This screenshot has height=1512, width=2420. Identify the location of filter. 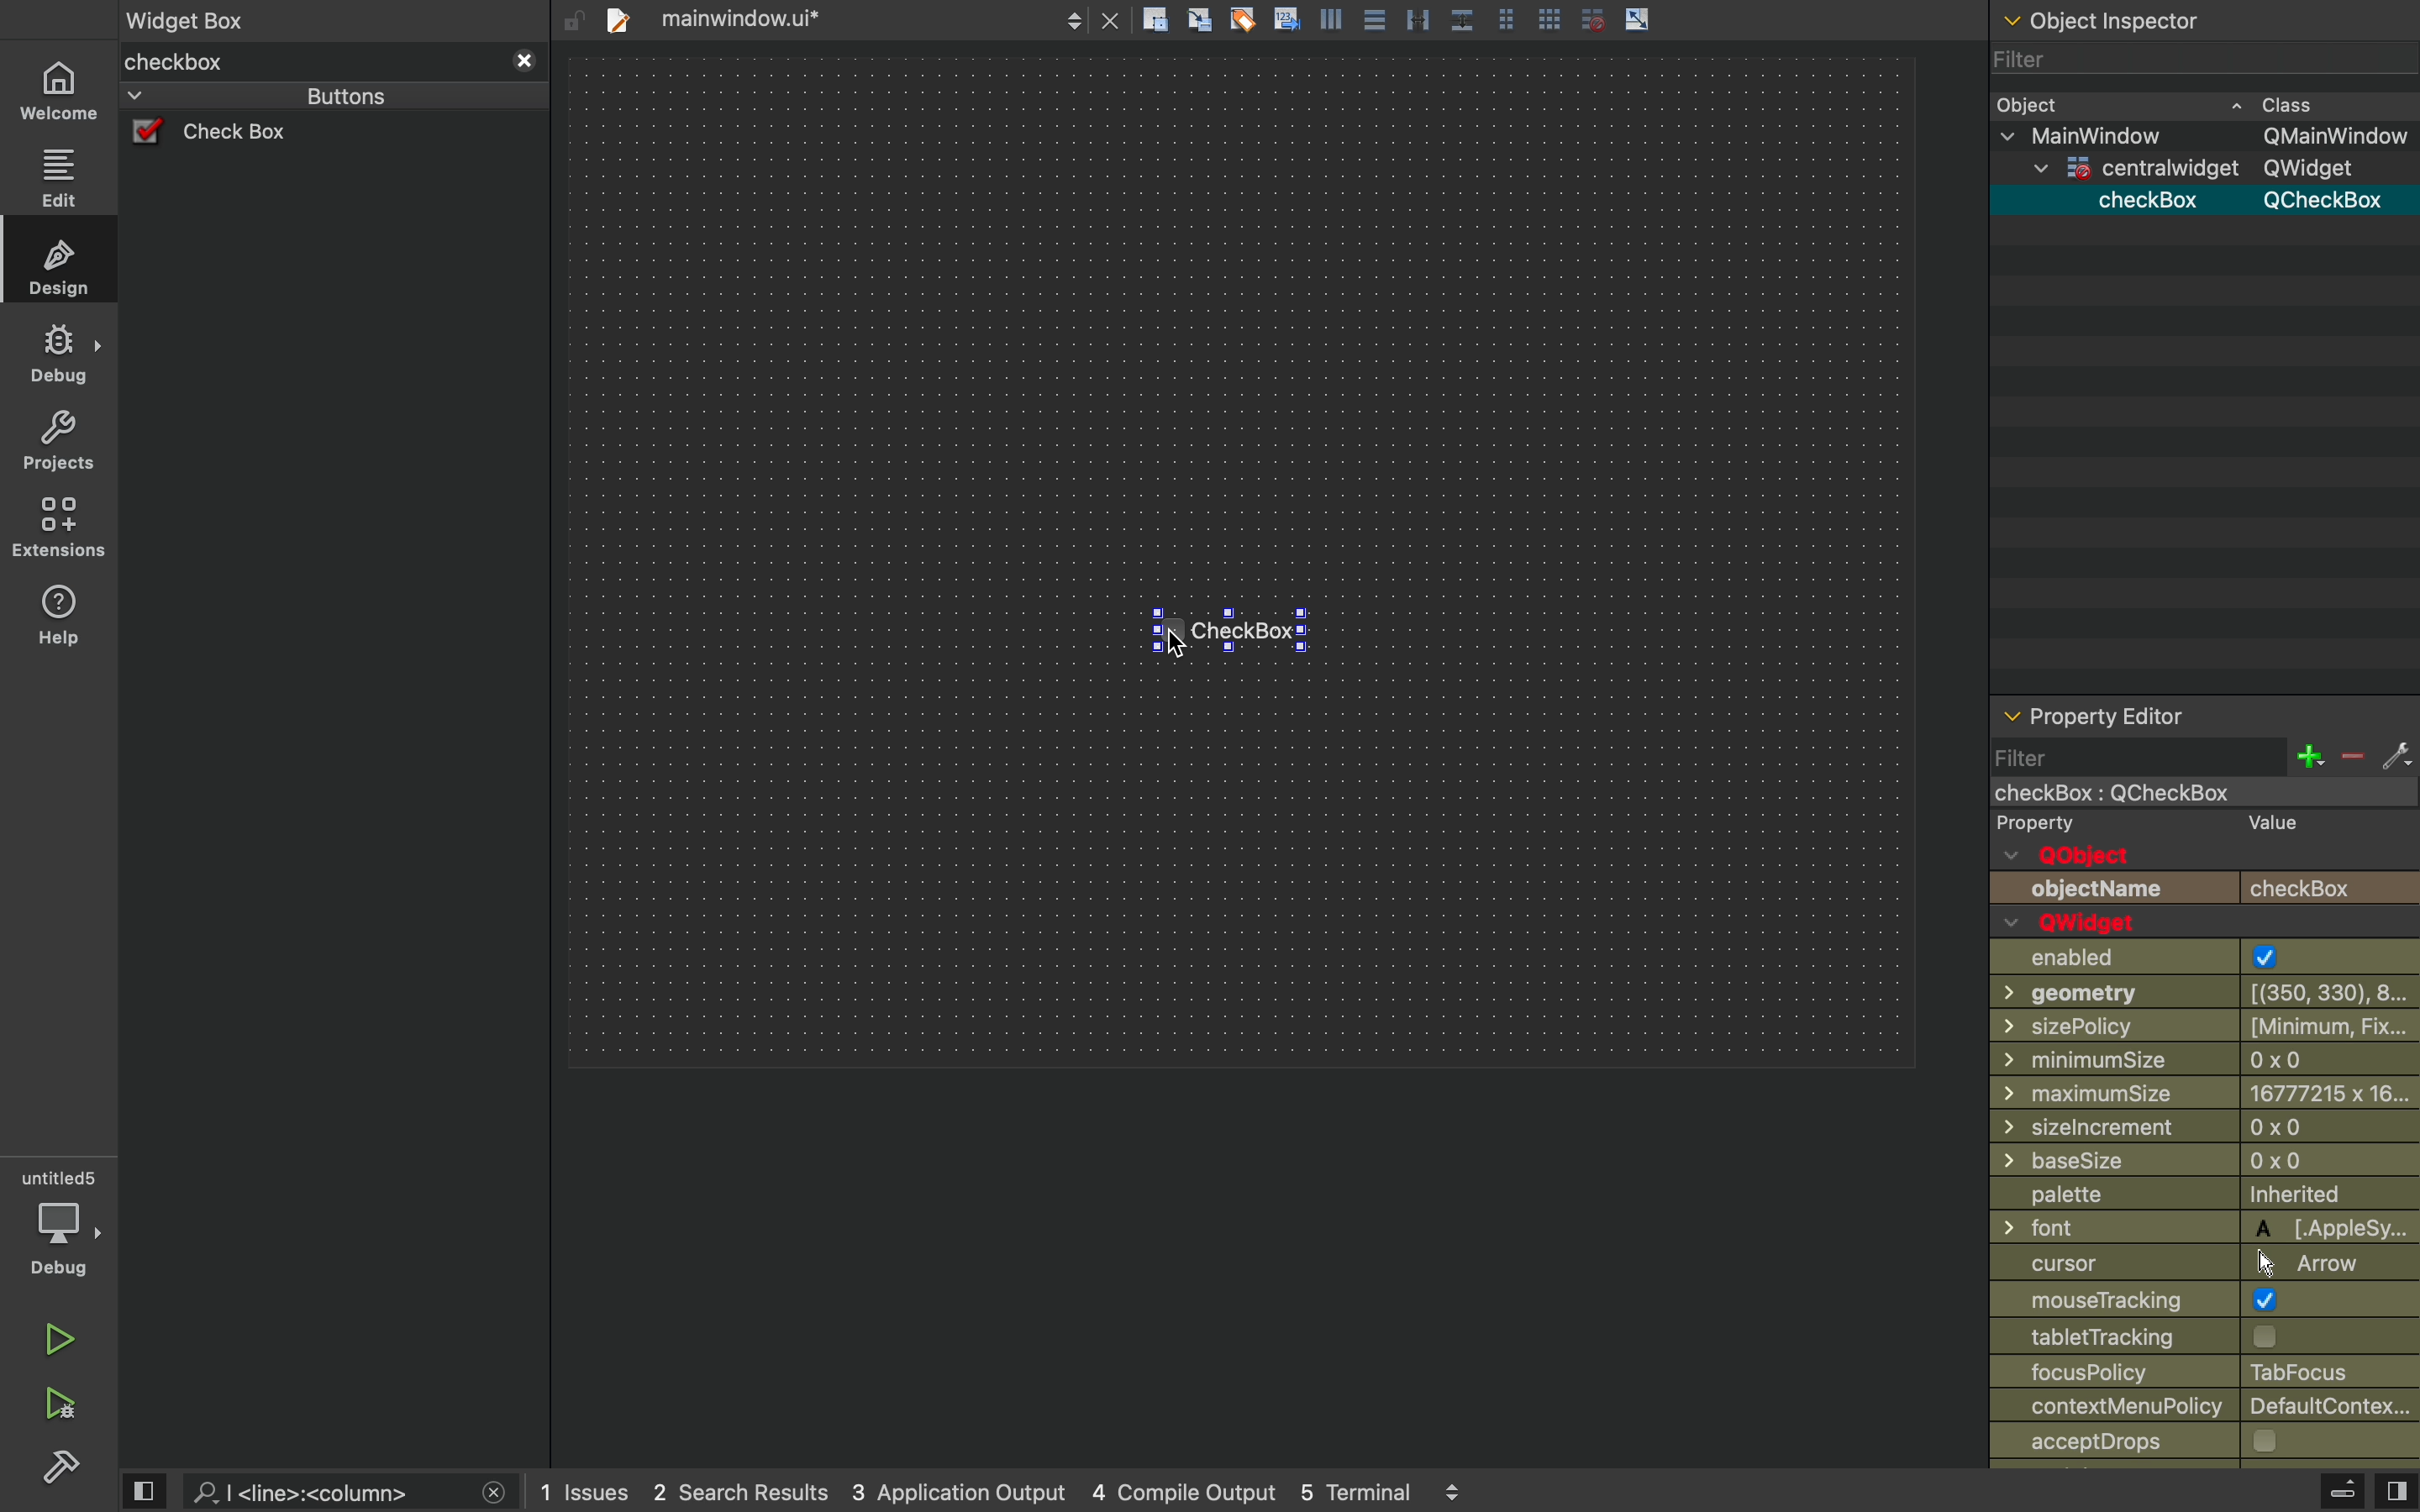
(2138, 756).